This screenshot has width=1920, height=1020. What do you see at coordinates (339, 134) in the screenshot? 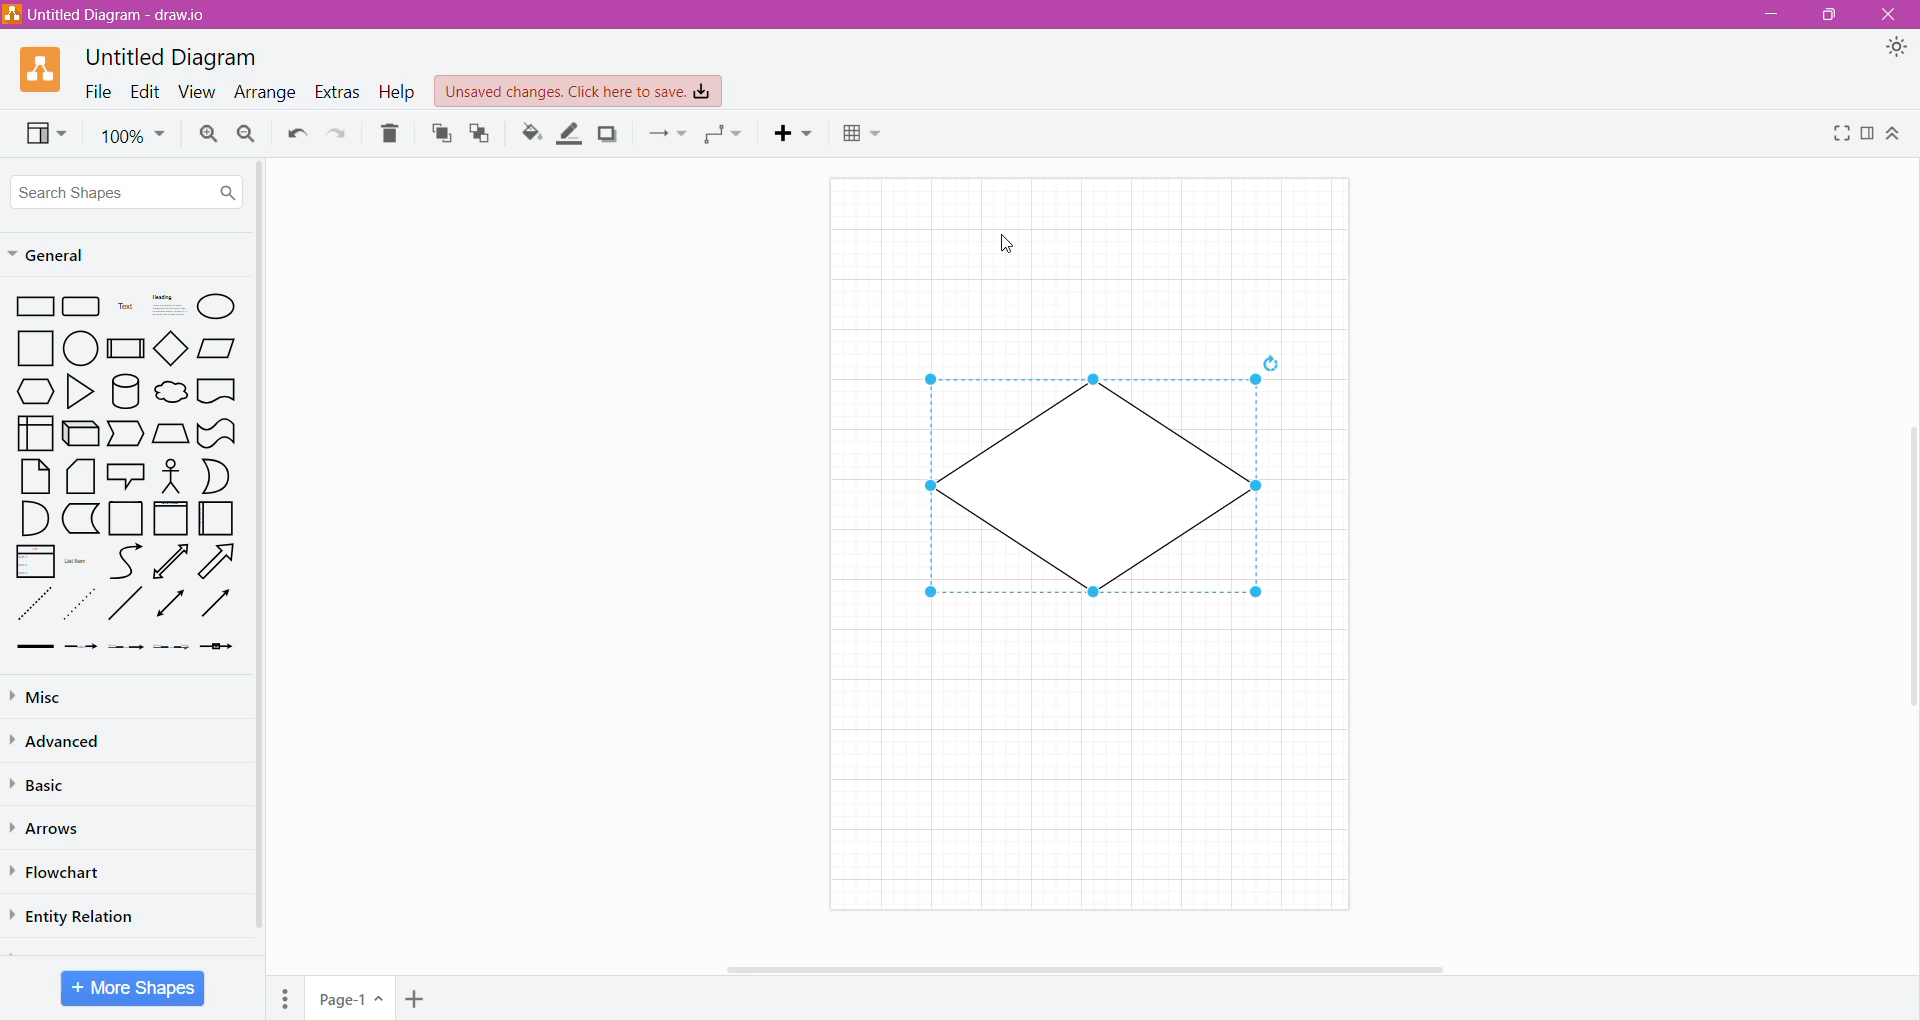
I see `Redo` at bounding box center [339, 134].